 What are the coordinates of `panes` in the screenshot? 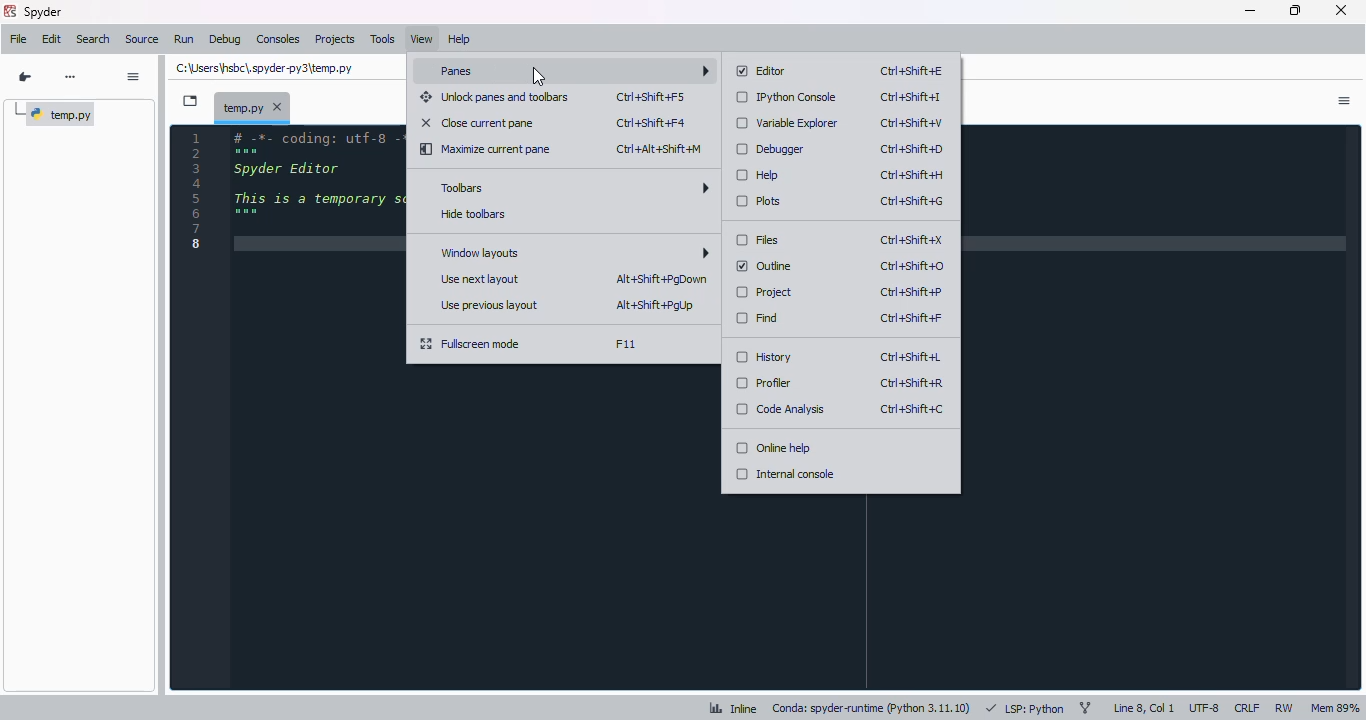 It's located at (570, 71).